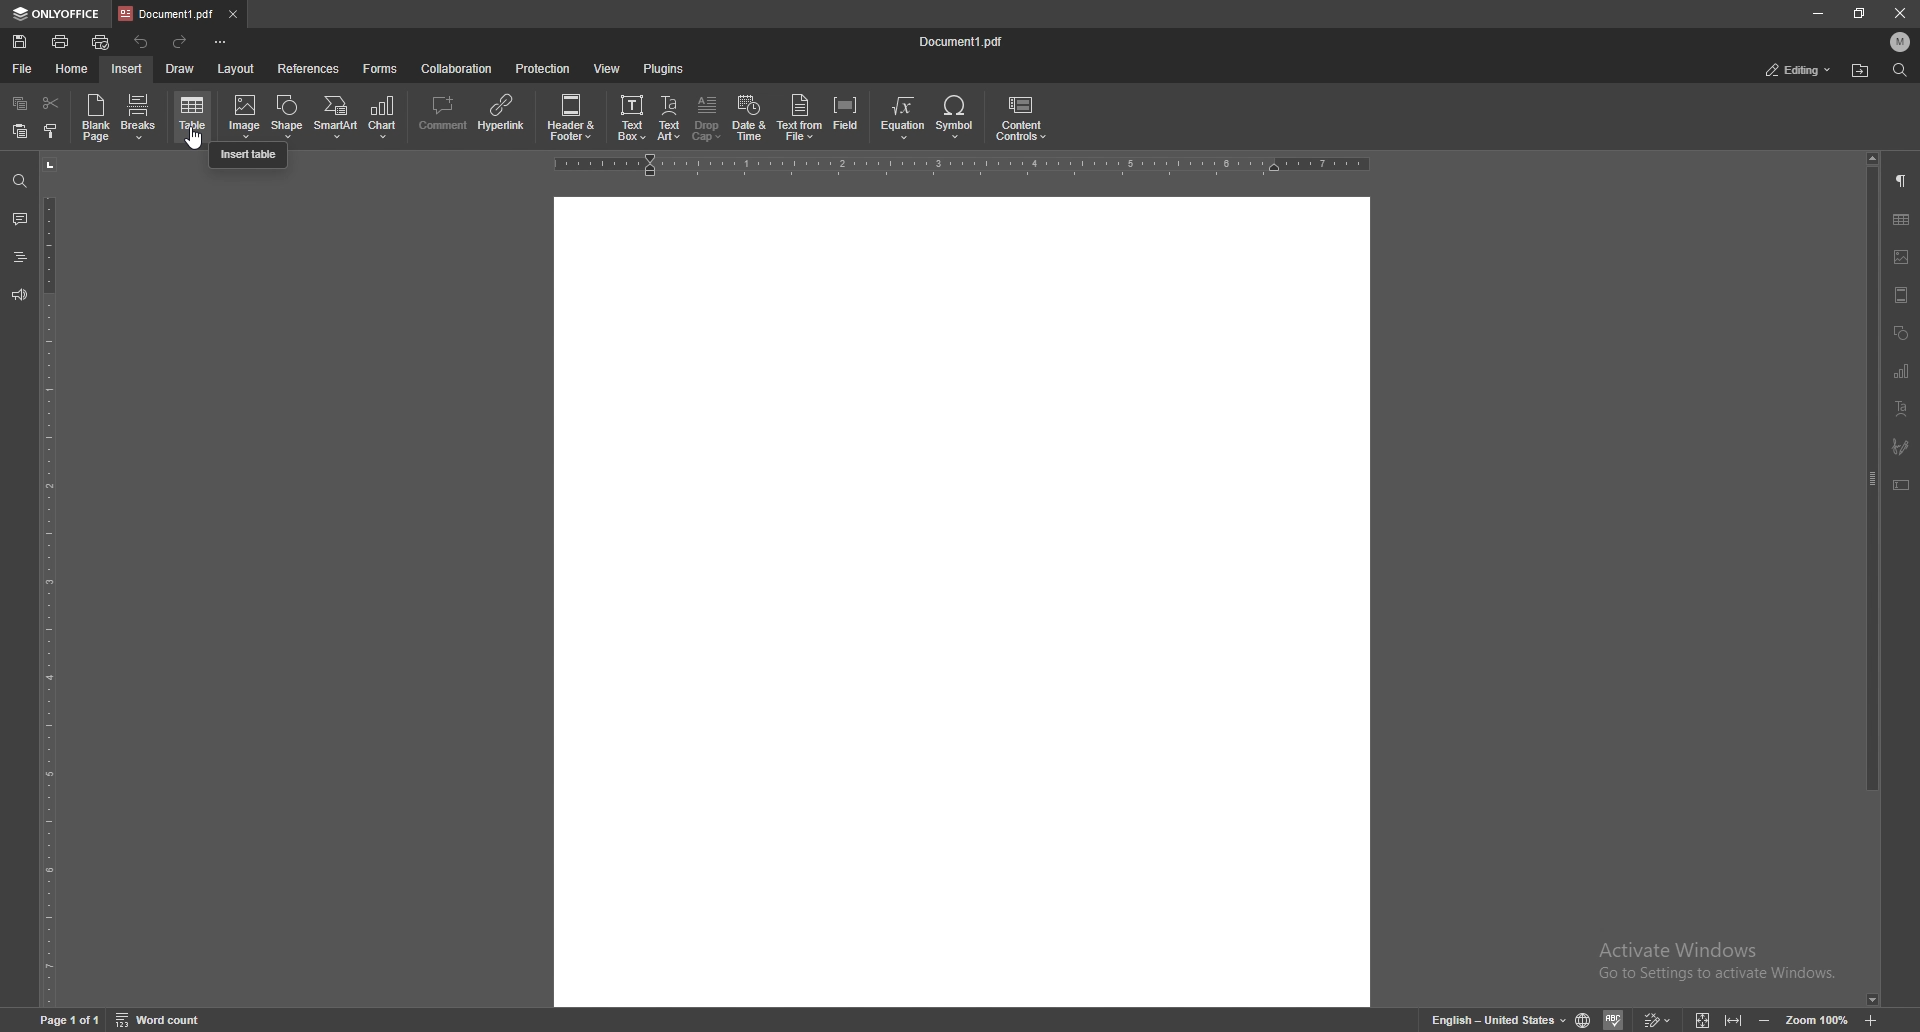 The height and width of the screenshot is (1032, 1920). What do you see at coordinates (222, 43) in the screenshot?
I see `configure toolbar` at bounding box center [222, 43].